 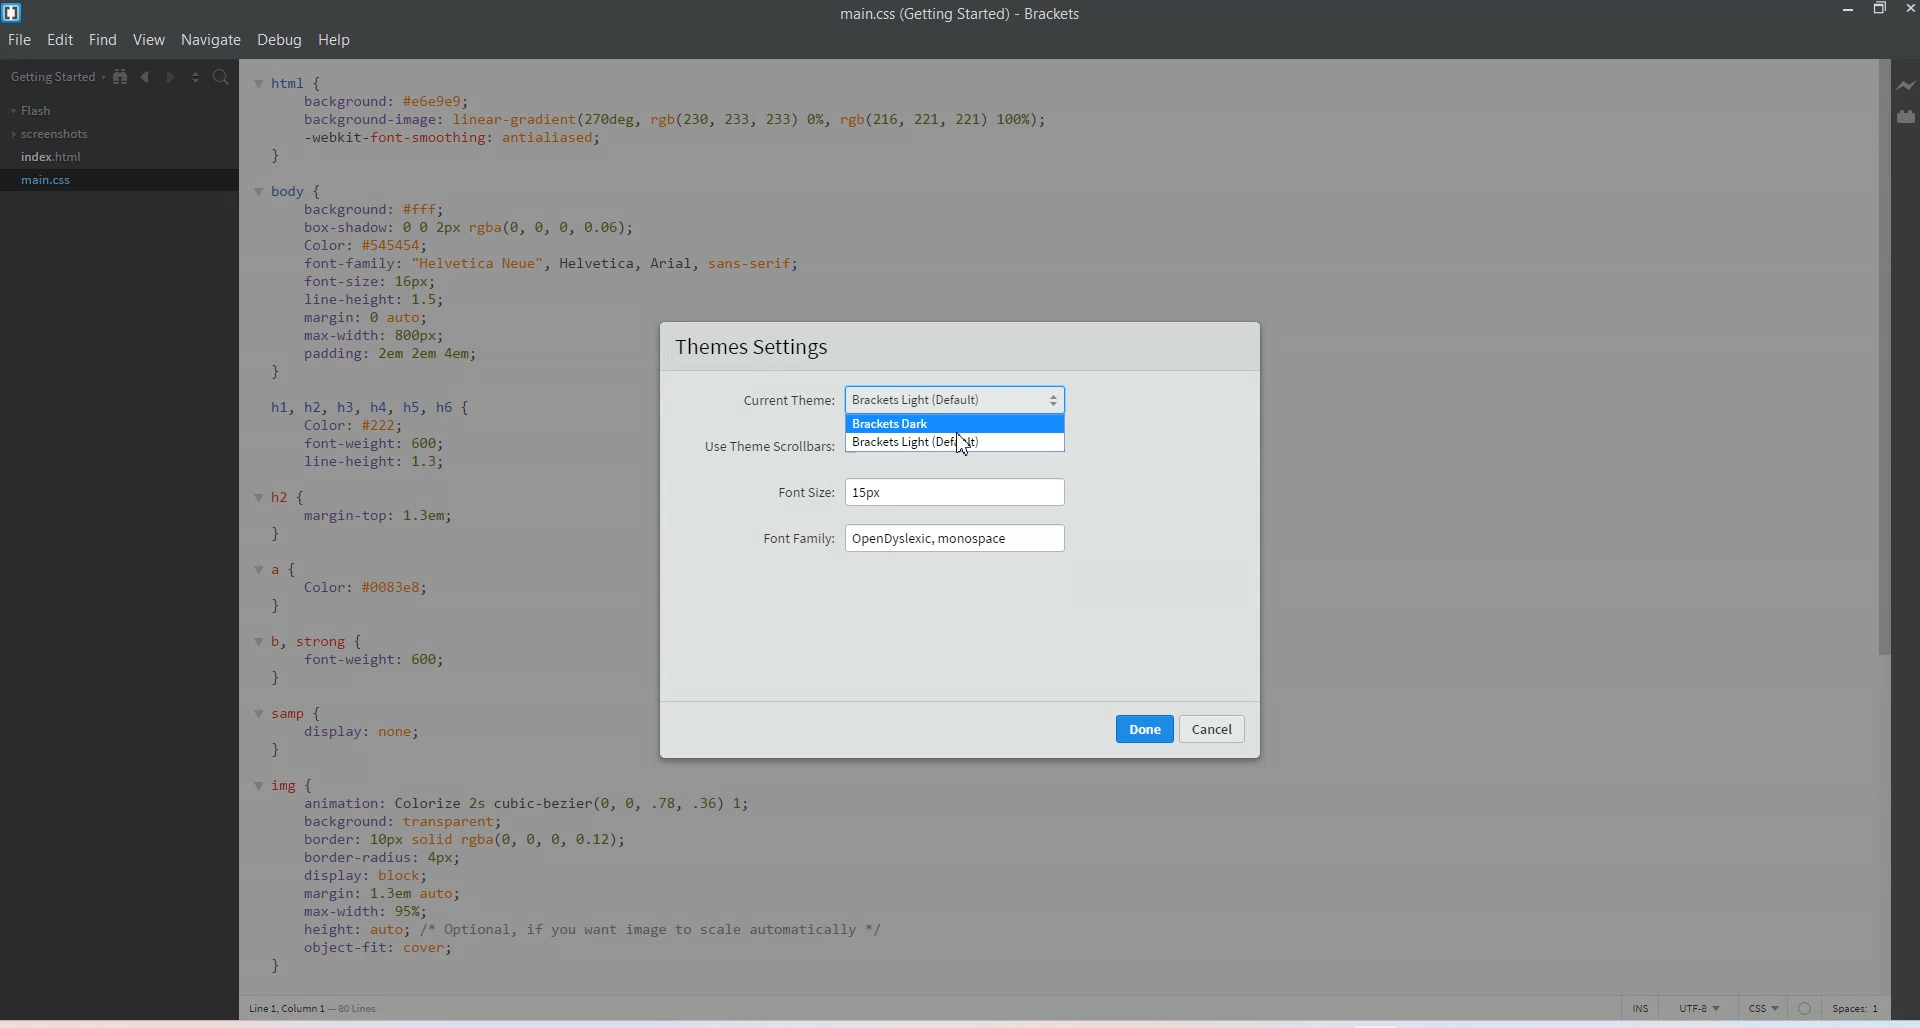 What do you see at coordinates (55, 157) in the screenshot?
I see `index.html` at bounding box center [55, 157].